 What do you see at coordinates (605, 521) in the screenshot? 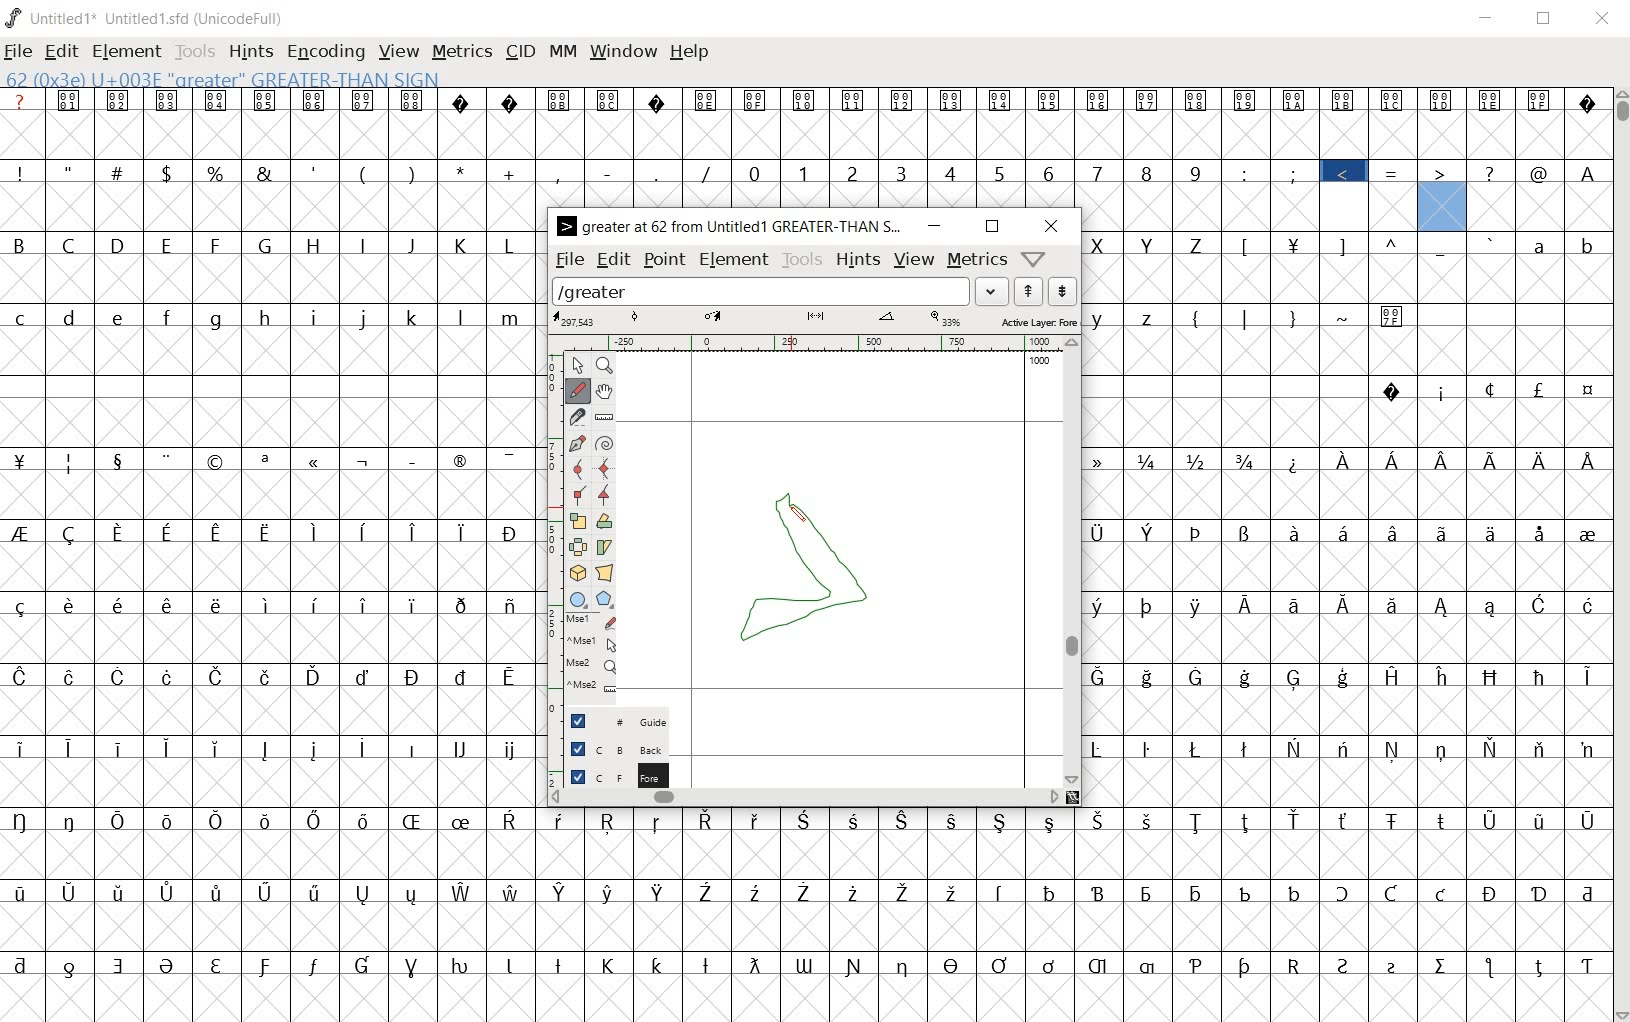
I see `Rotate the selection` at bounding box center [605, 521].